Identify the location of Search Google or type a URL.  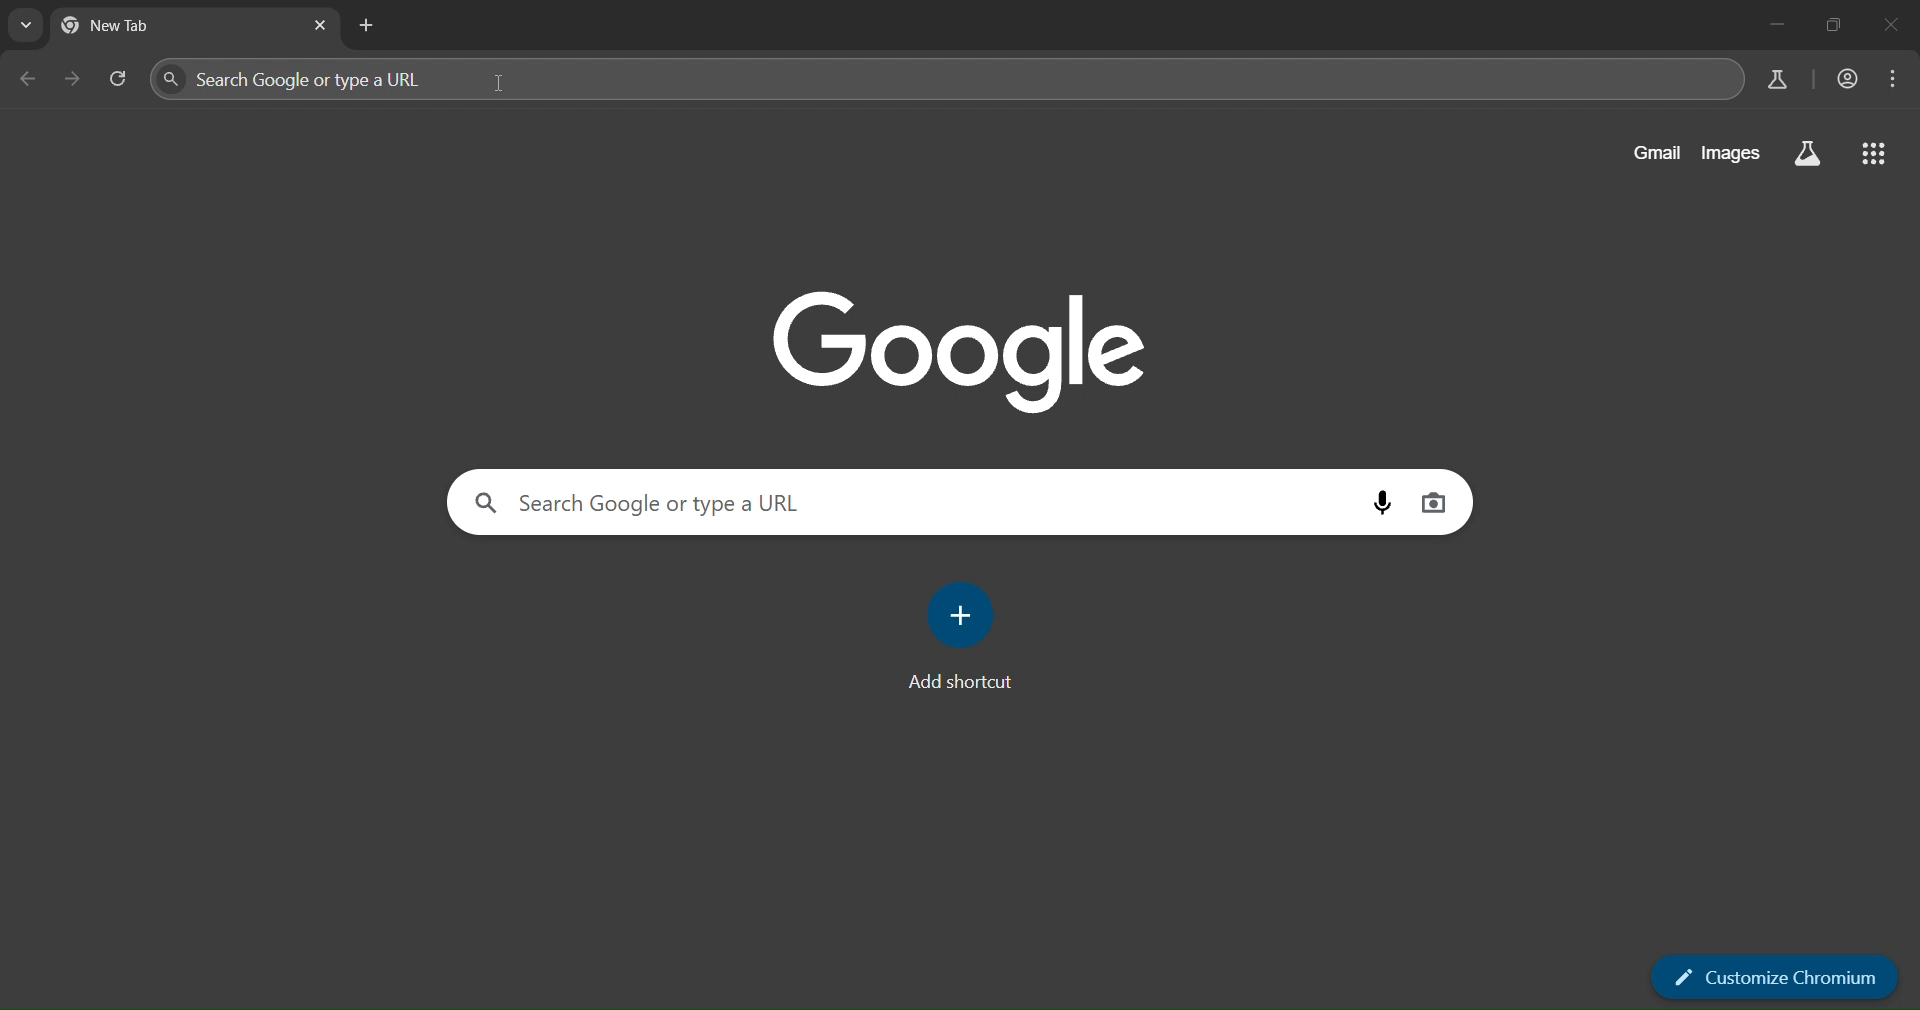
(944, 79).